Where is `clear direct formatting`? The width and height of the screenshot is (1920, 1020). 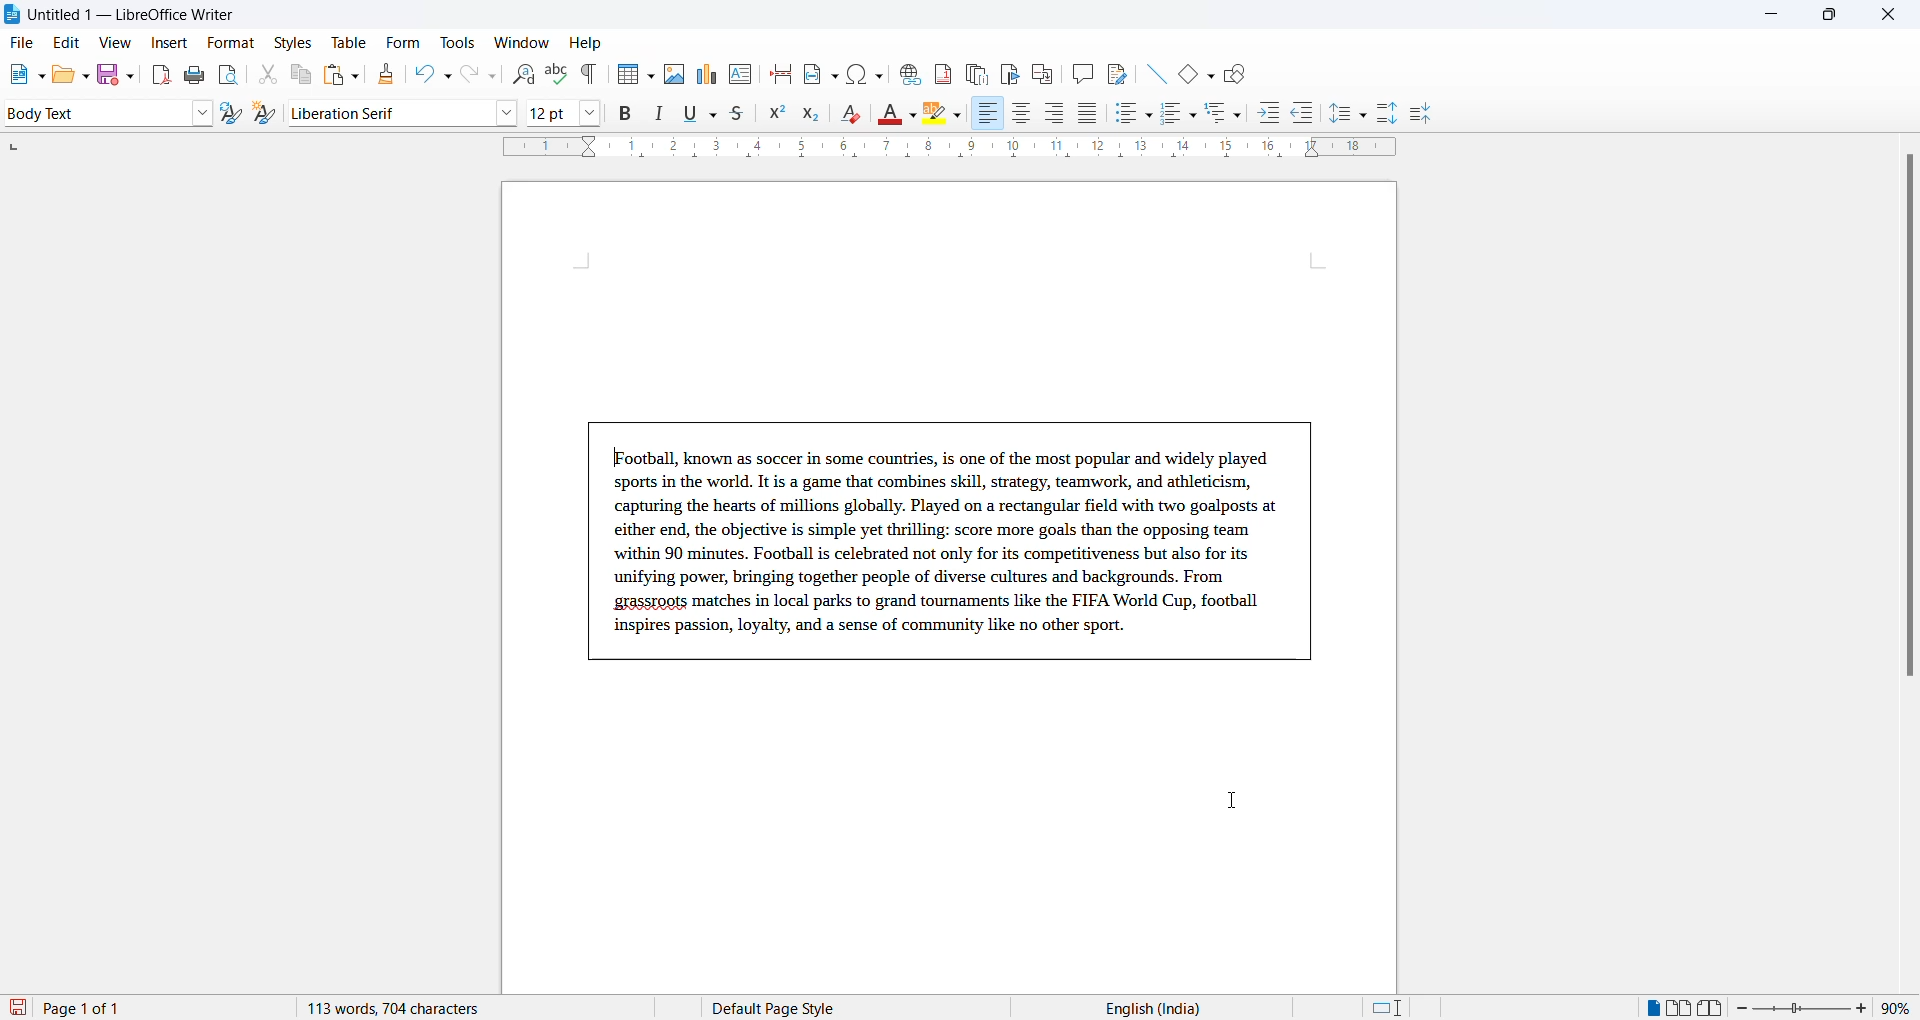 clear direct formatting is located at coordinates (856, 116).